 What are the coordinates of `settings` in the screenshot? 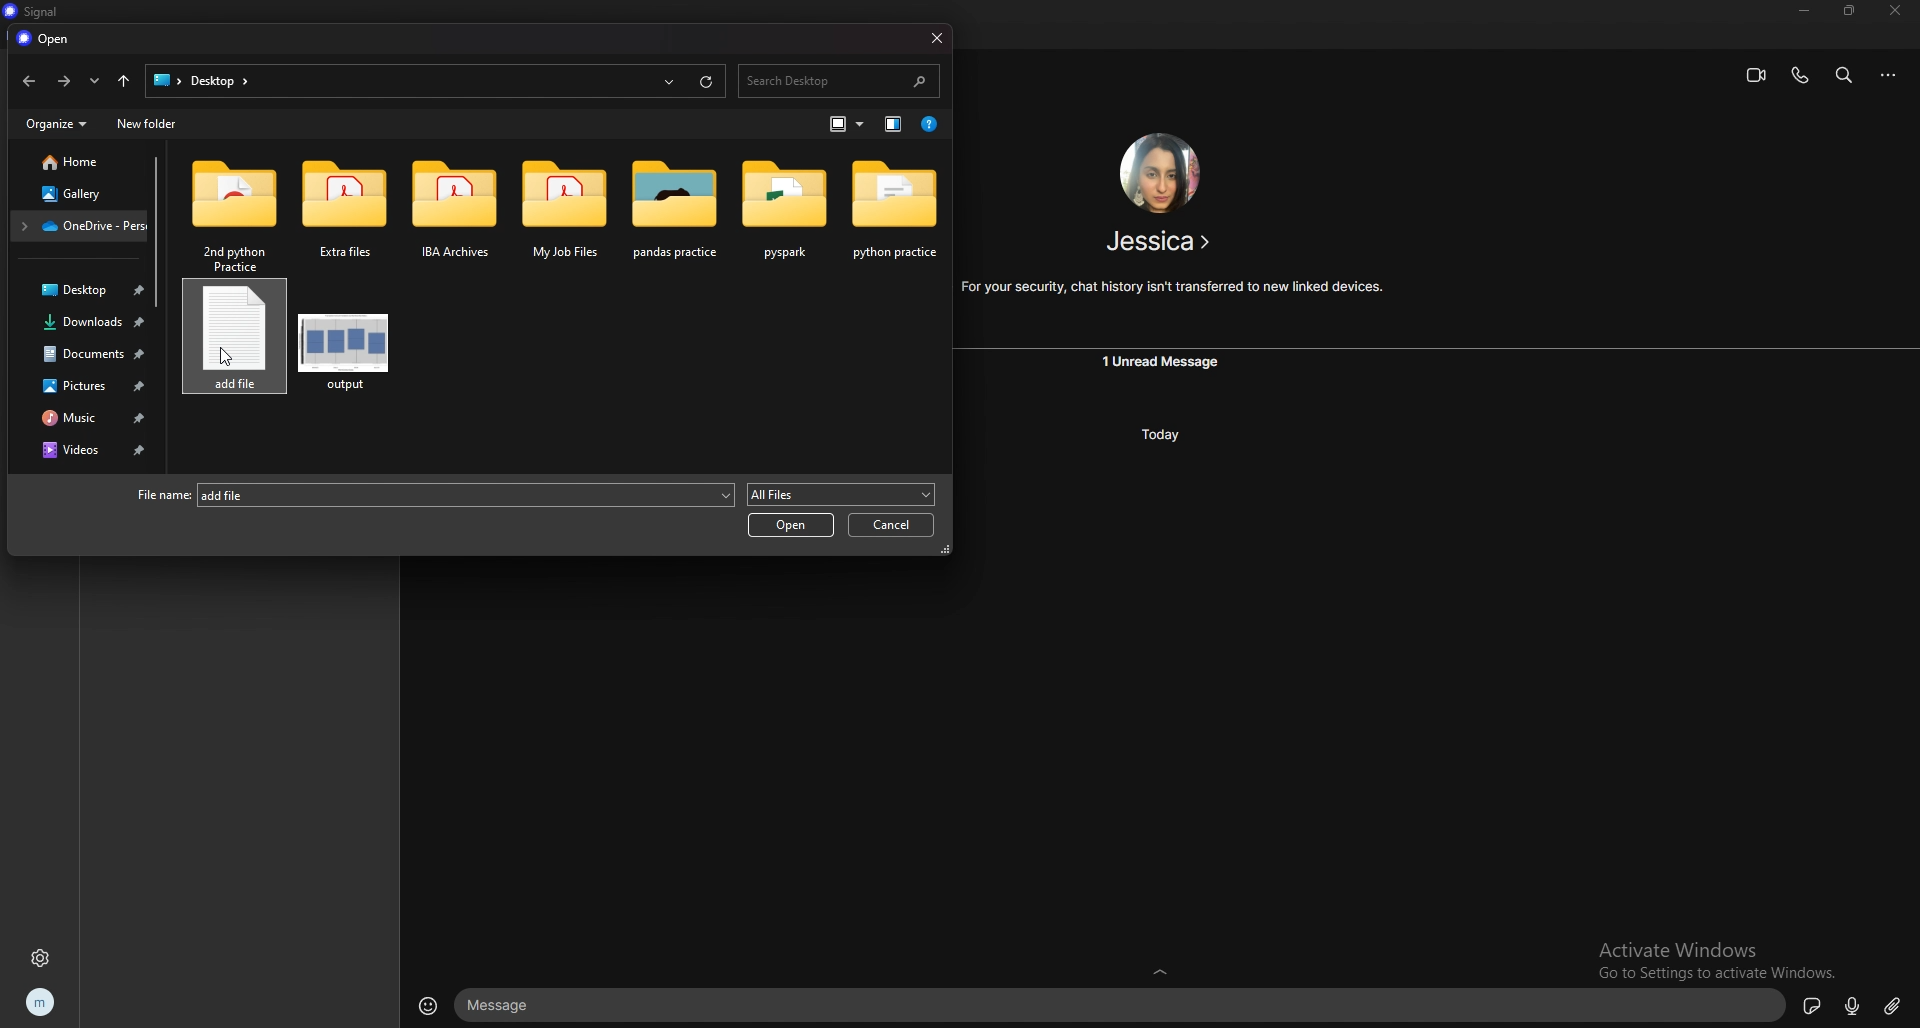 It's located at (40, 958).